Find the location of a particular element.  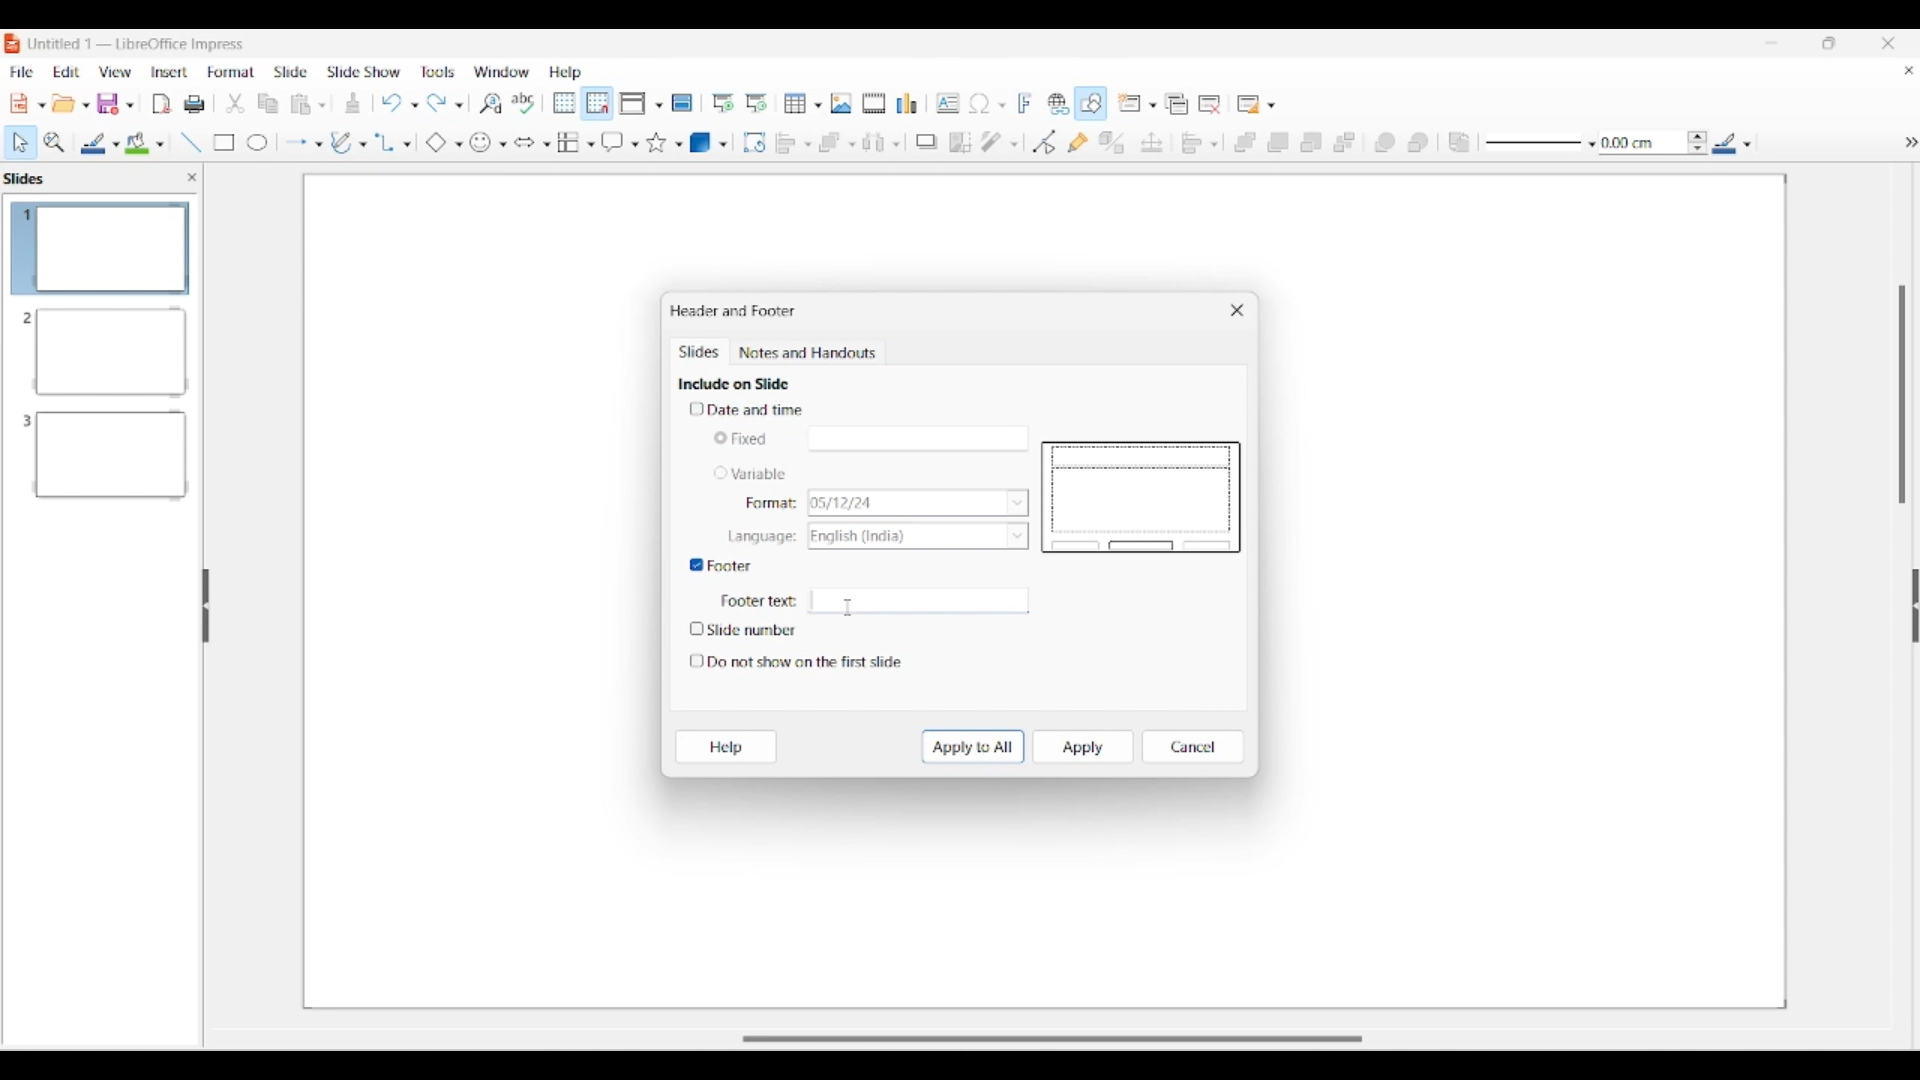

Format menu is located at coordinates (231, 72).